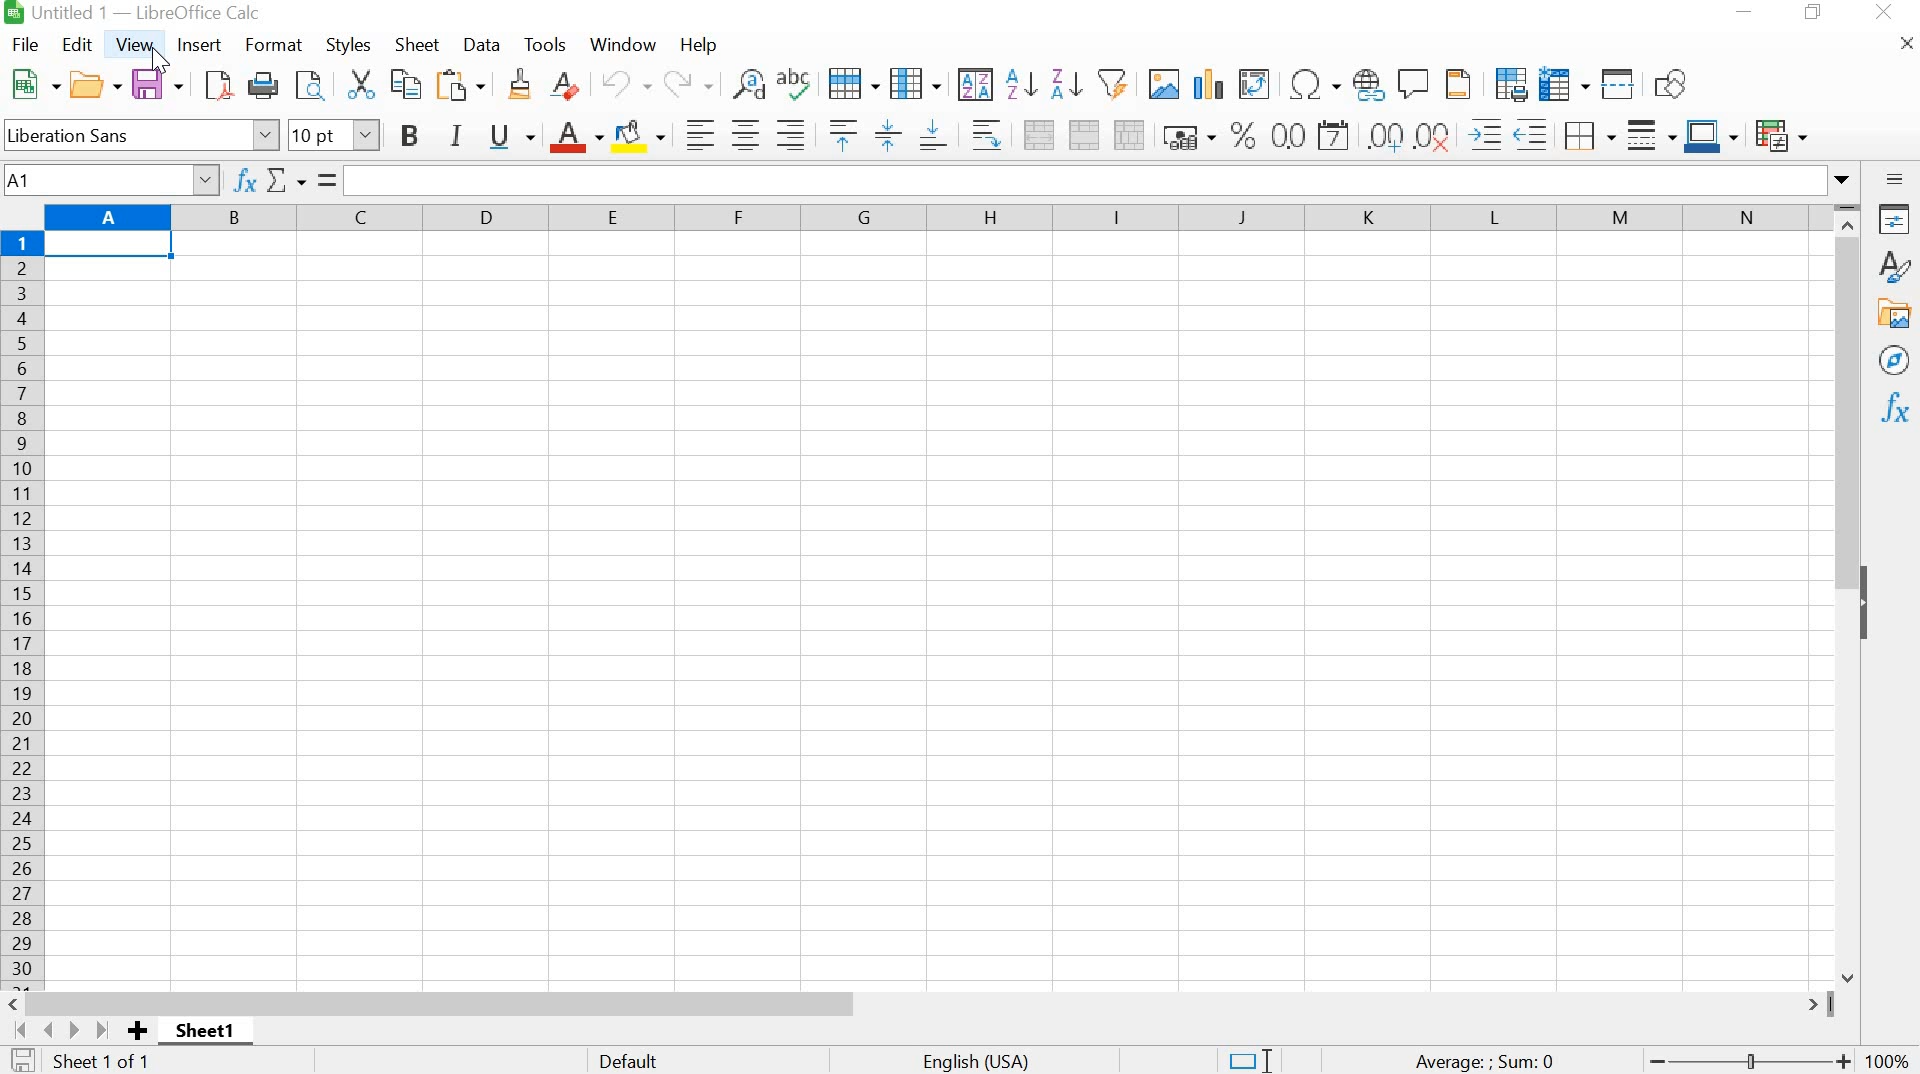 The image size is (1920, 1074). Describe the element at coordinates (1463, 85) in the screenshot. I see `HEADERS AND FOOTERS` at that location.